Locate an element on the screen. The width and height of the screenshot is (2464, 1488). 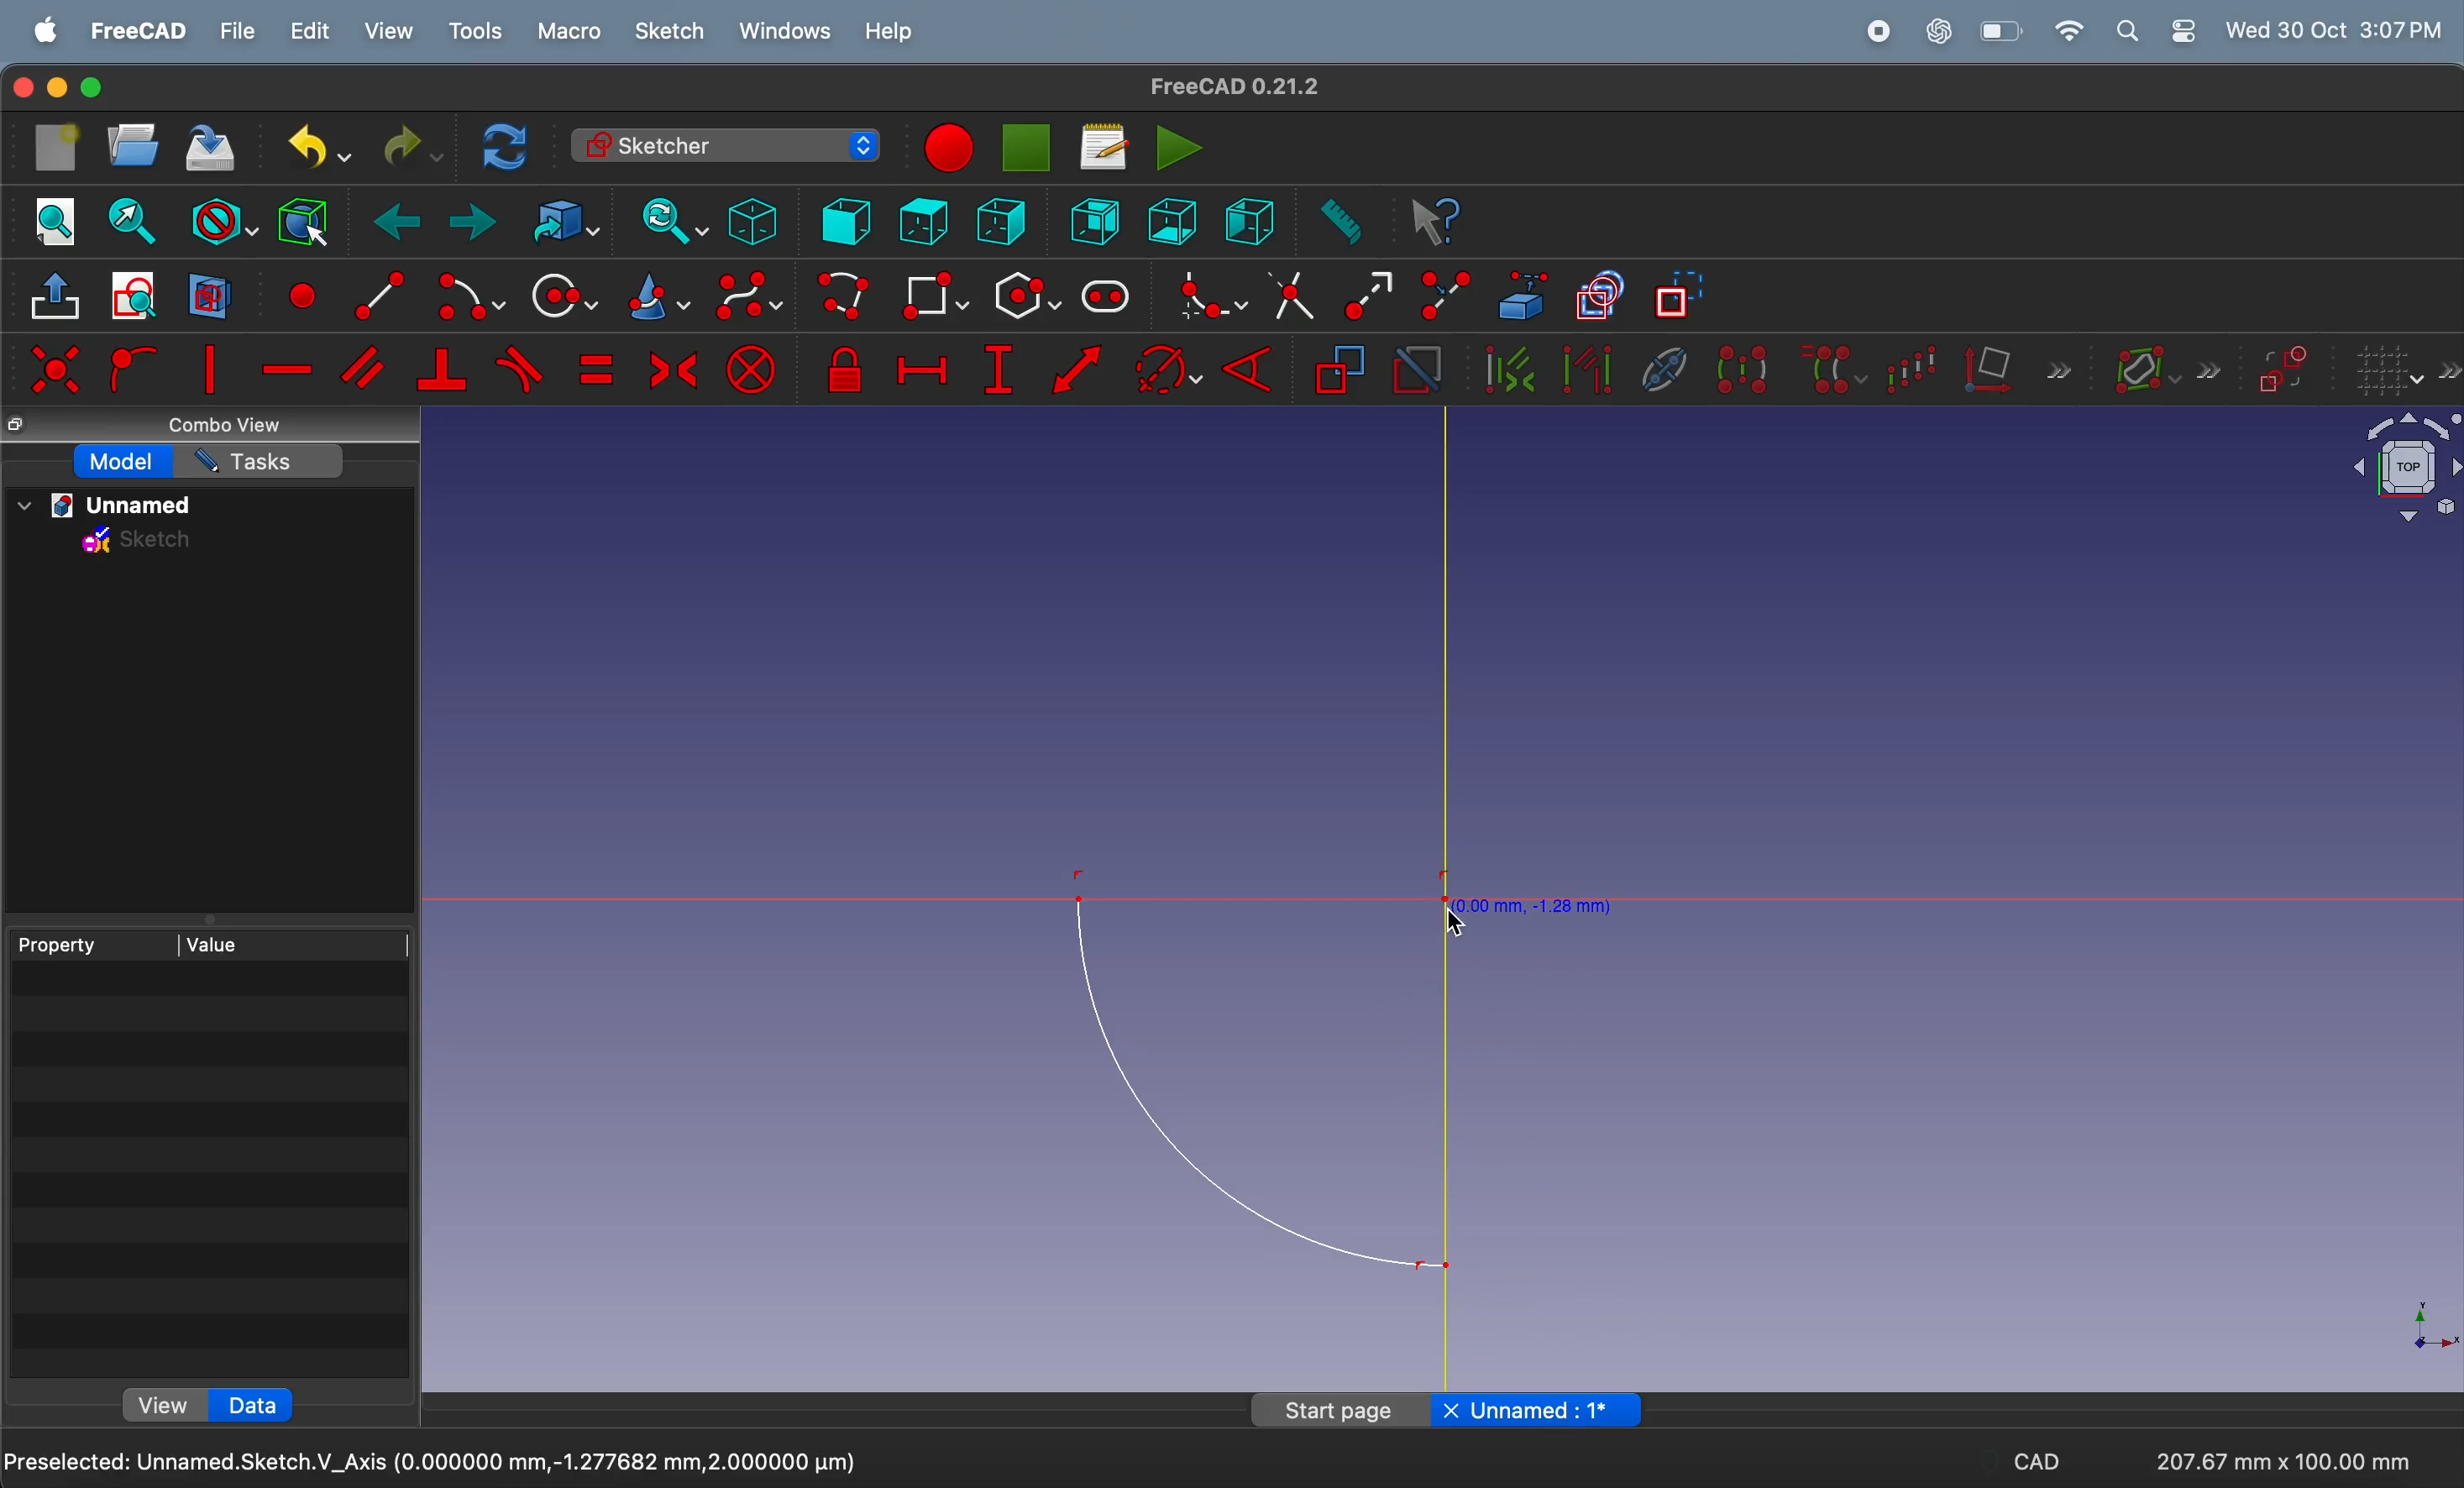
select associated geometry is located at coordinates (1587, 372).